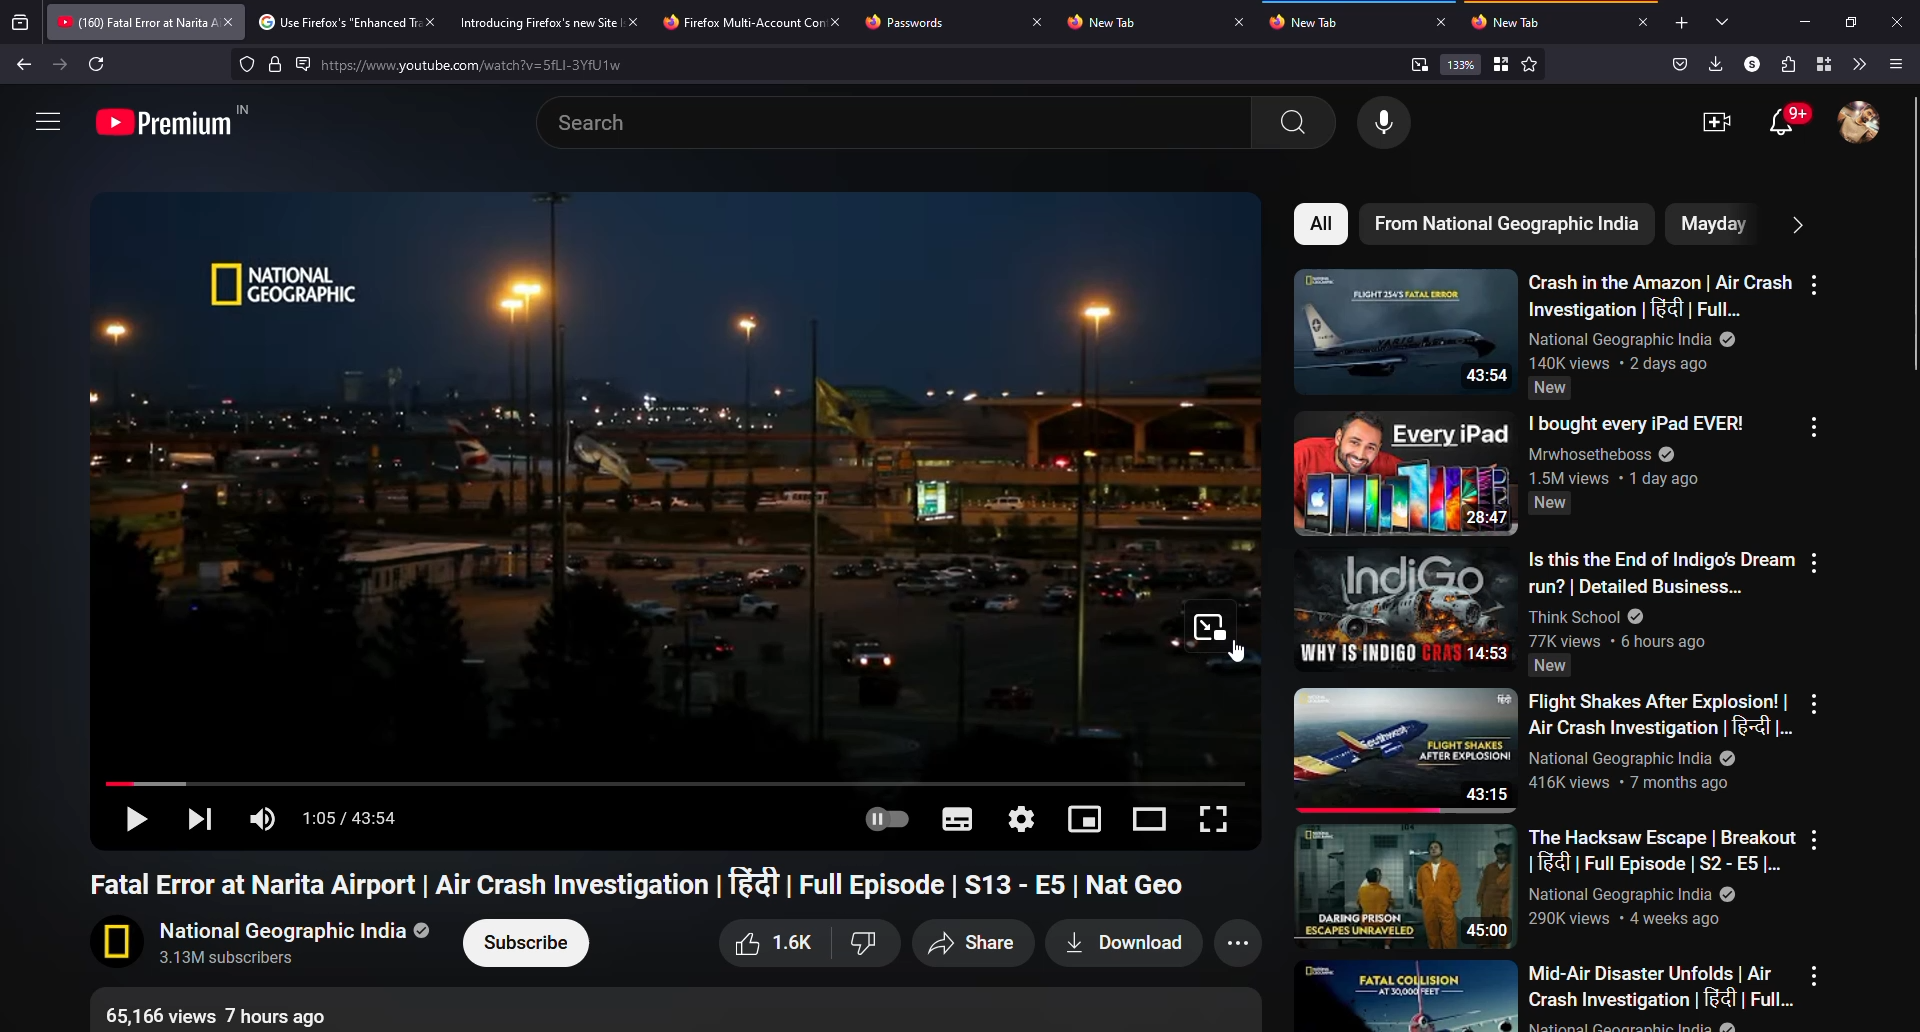 The height and width of the screenshot is (1032, 1920). Describe the element at coordinates (1677, 64) in the screenshot. I see `save to packet` at that location.